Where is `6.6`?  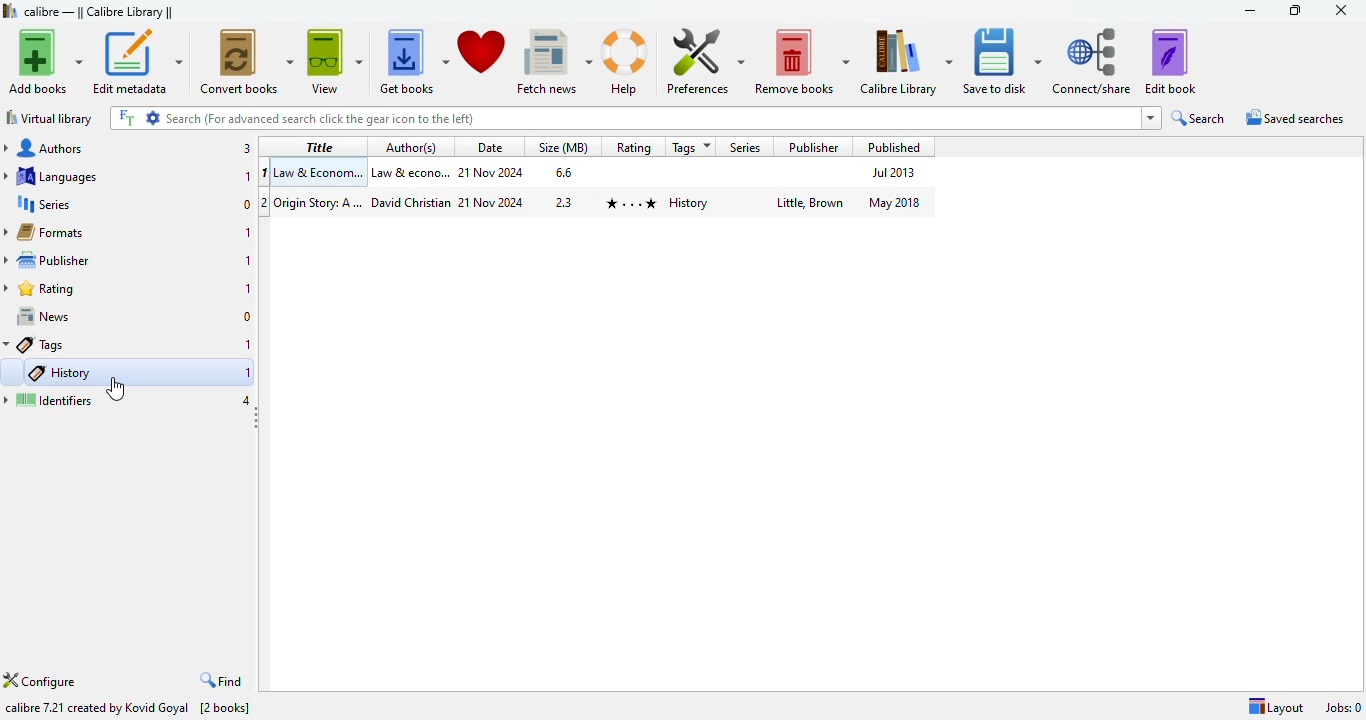
6.6 is located at coordinates (564, 172).